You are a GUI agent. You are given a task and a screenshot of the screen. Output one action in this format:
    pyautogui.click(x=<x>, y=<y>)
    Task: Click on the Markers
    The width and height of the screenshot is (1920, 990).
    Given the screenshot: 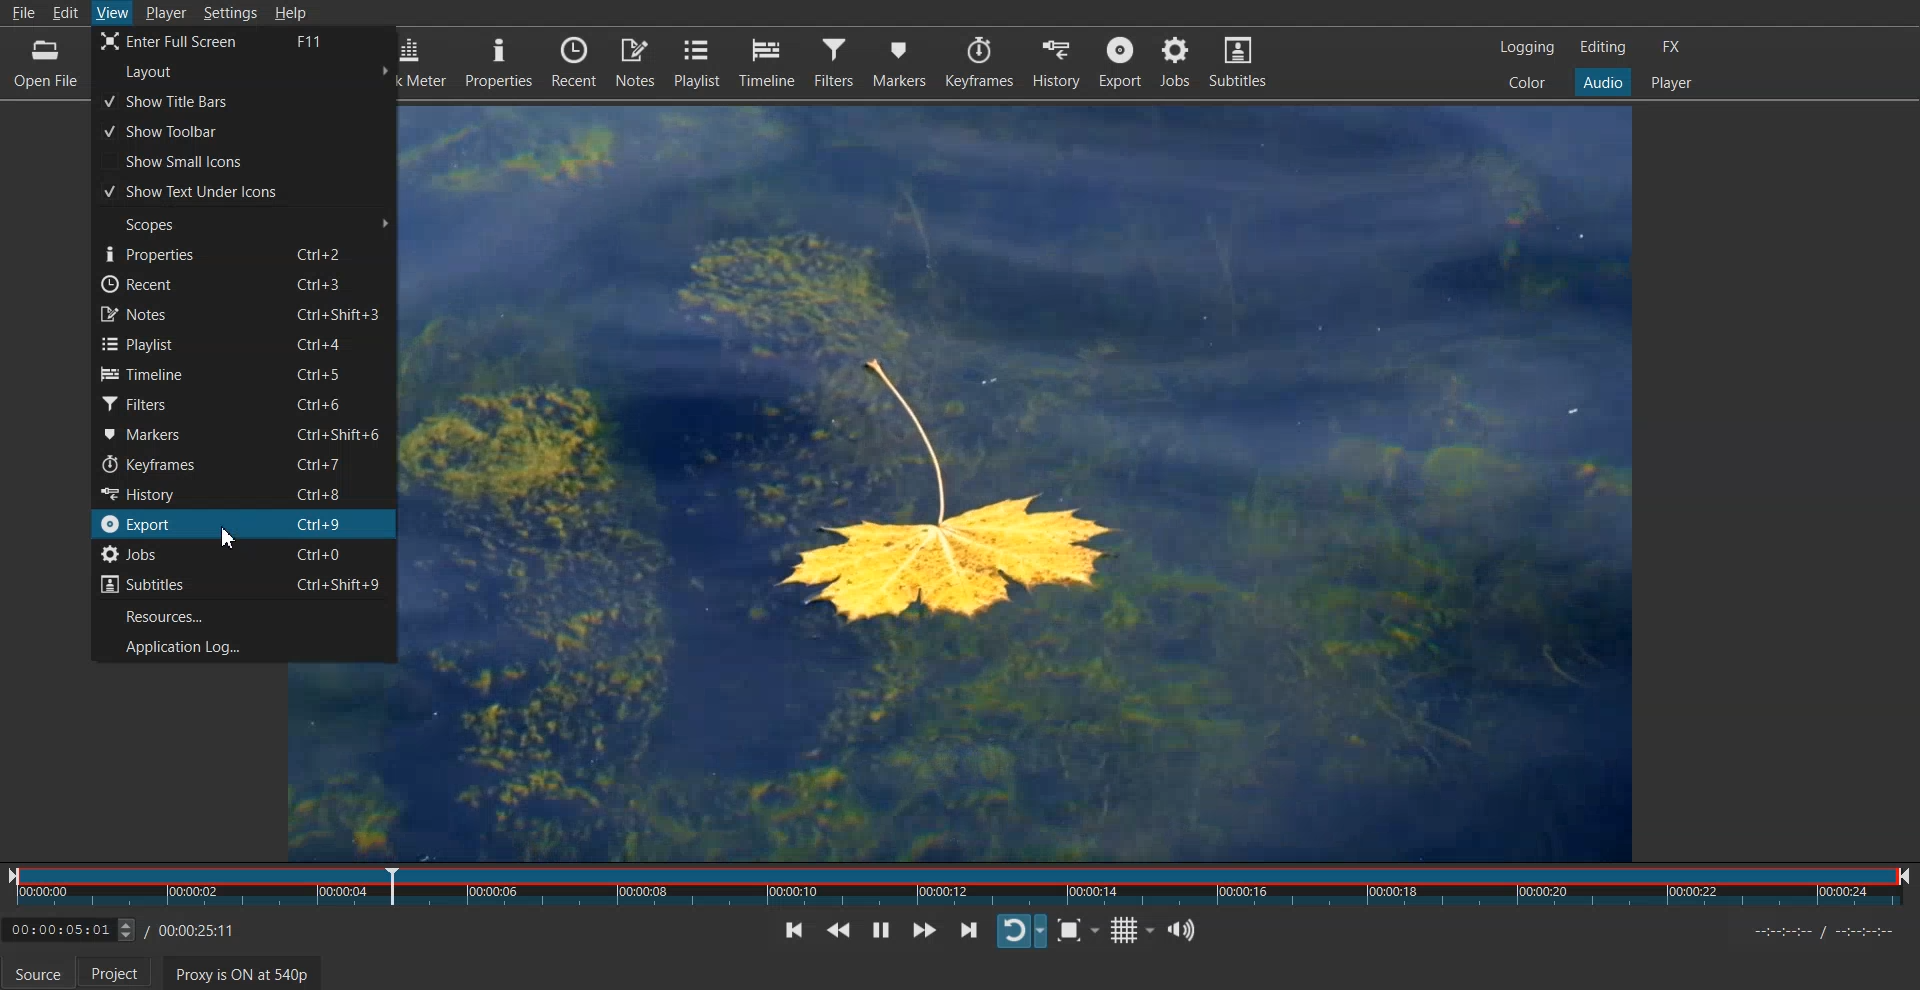 What is the action you would take?
    pyautogui.click(x=899, y=61)
    